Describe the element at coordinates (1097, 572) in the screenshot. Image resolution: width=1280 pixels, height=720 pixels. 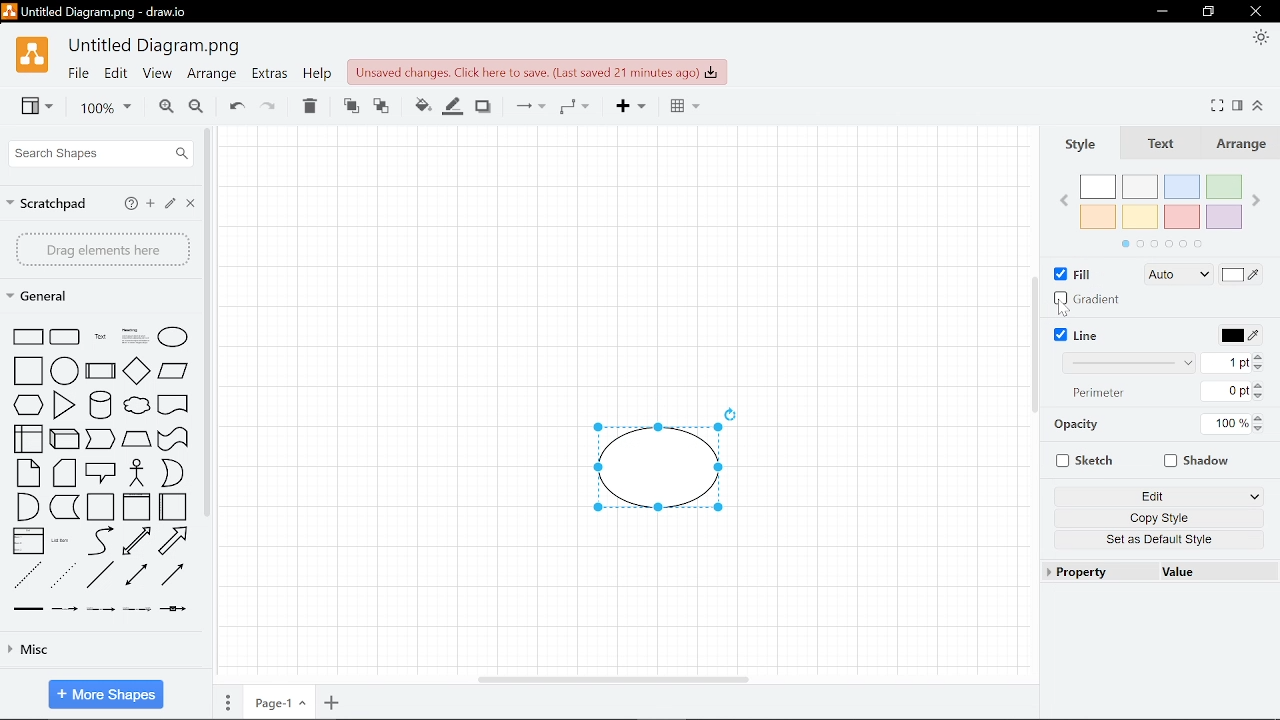
I see `Property` at that location.